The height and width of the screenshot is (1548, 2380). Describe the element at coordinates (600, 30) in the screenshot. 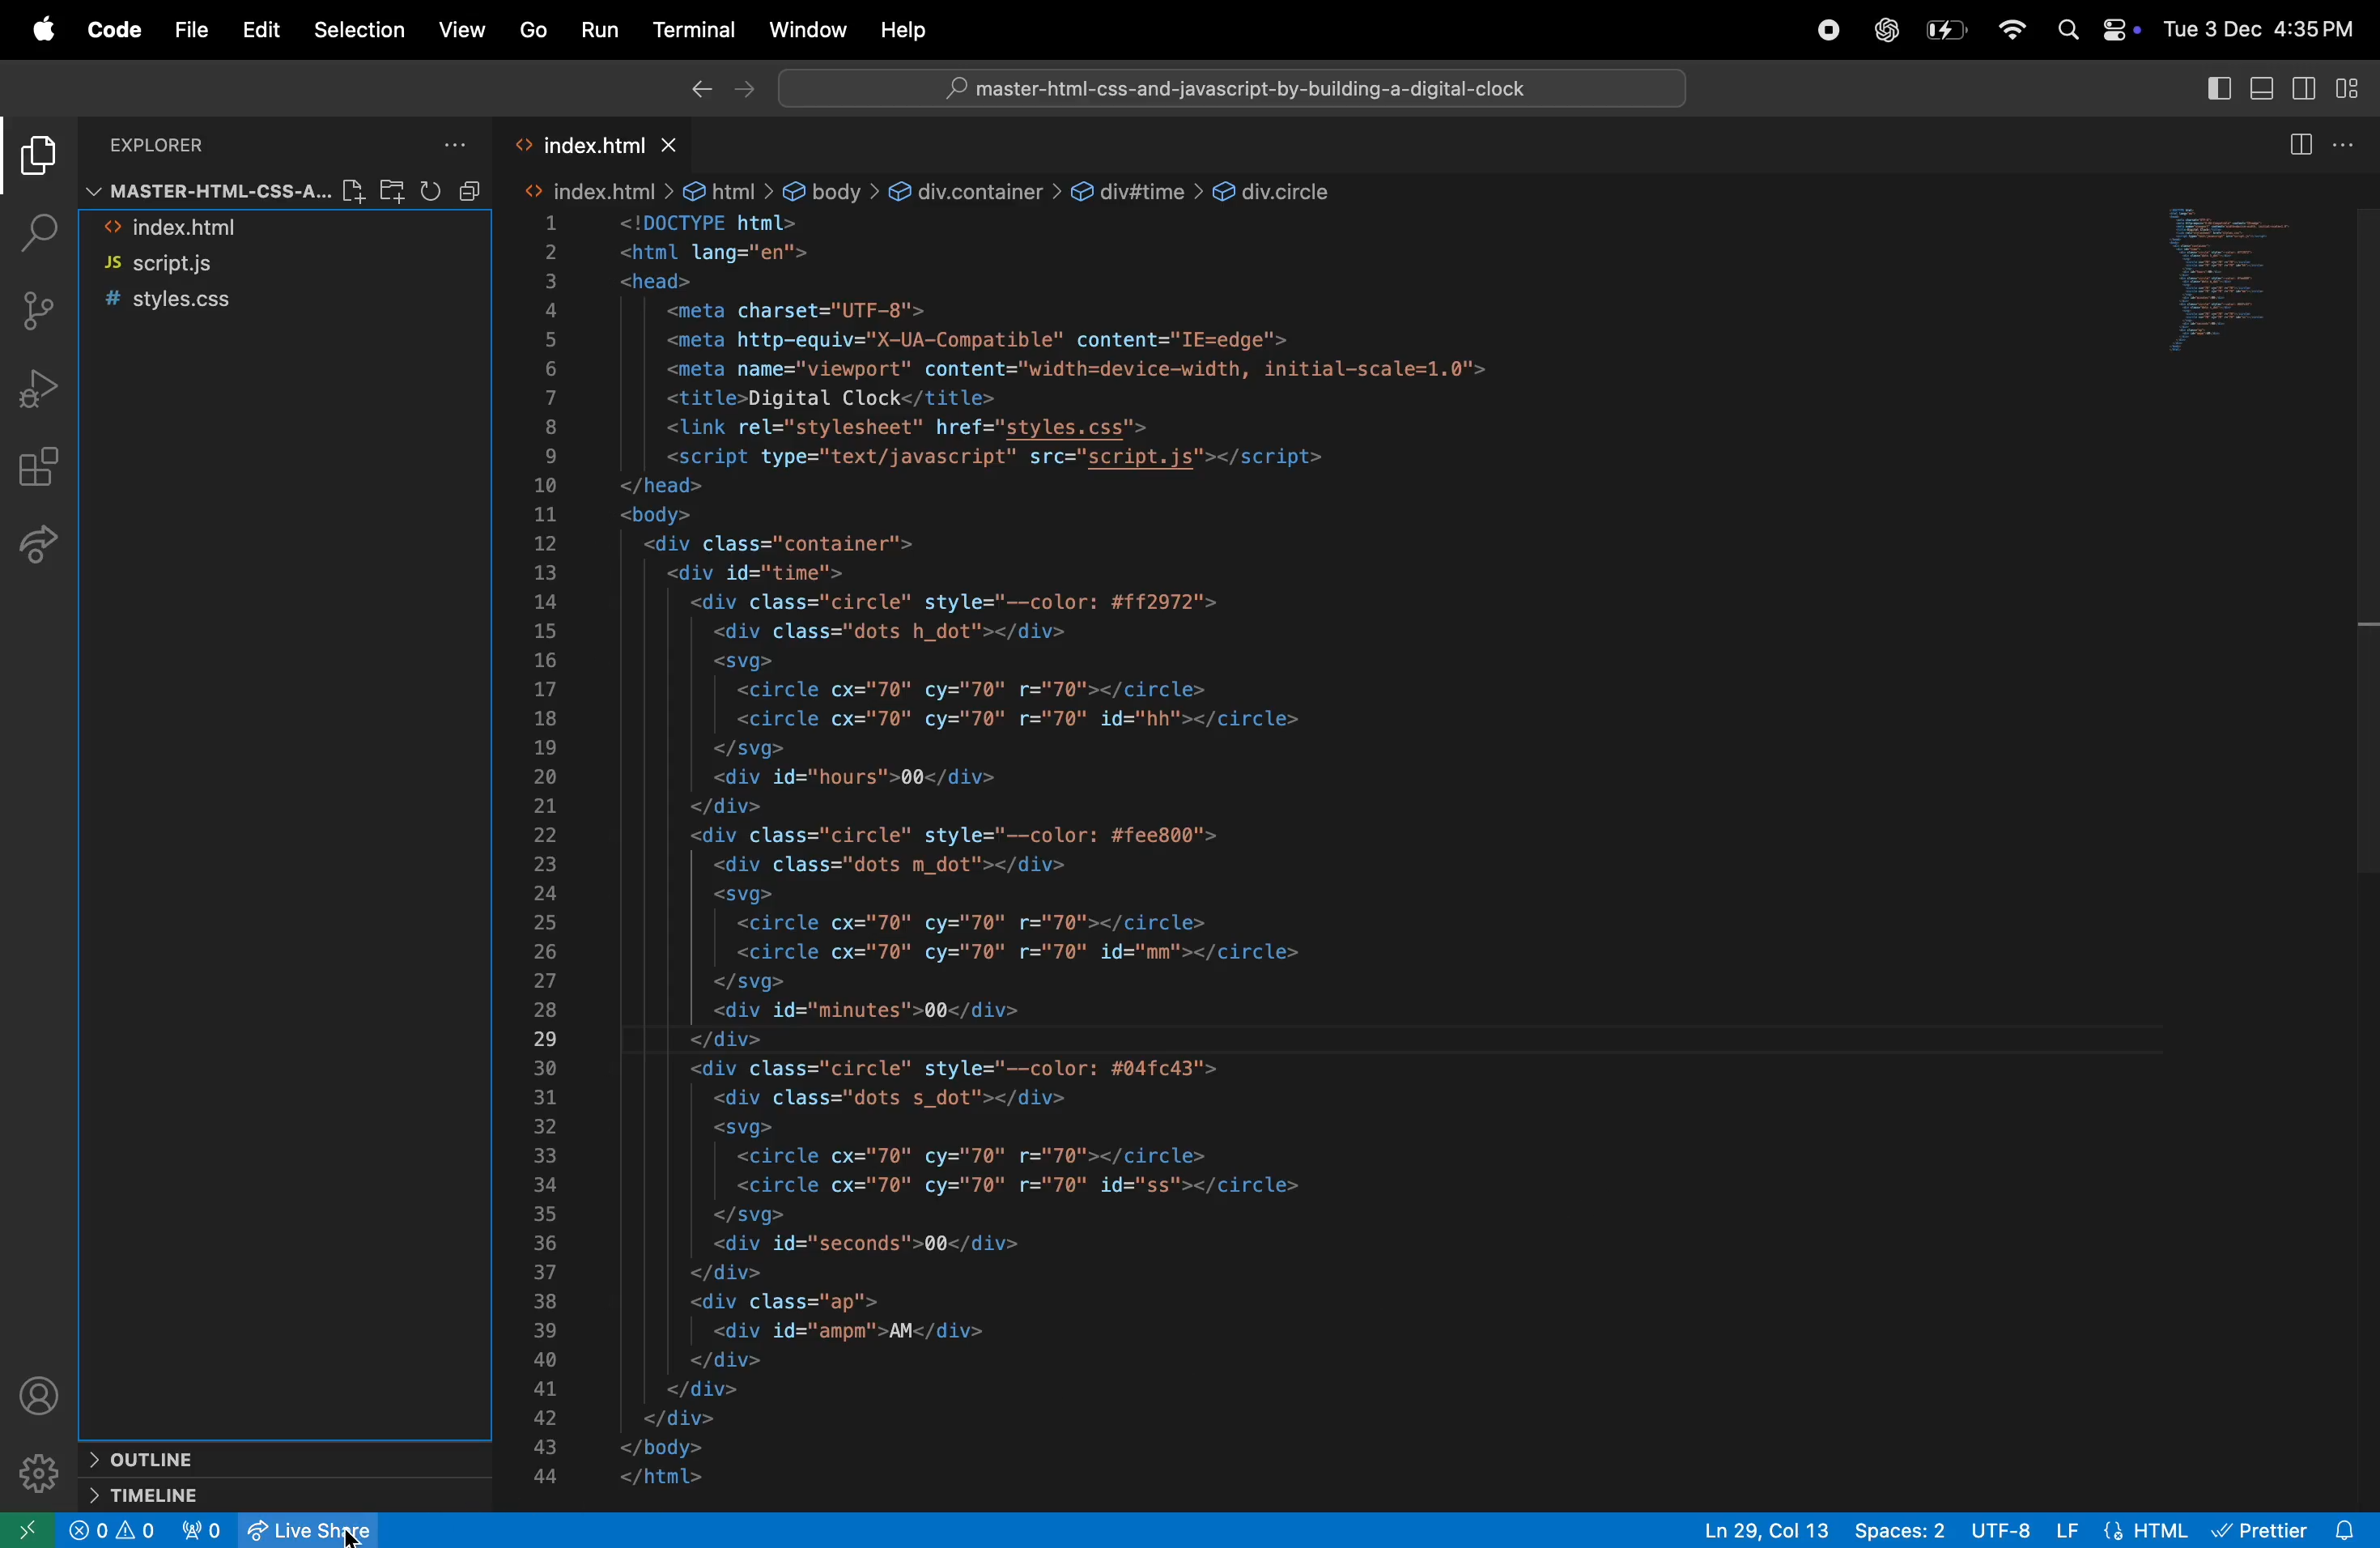

I see `run` at that location.